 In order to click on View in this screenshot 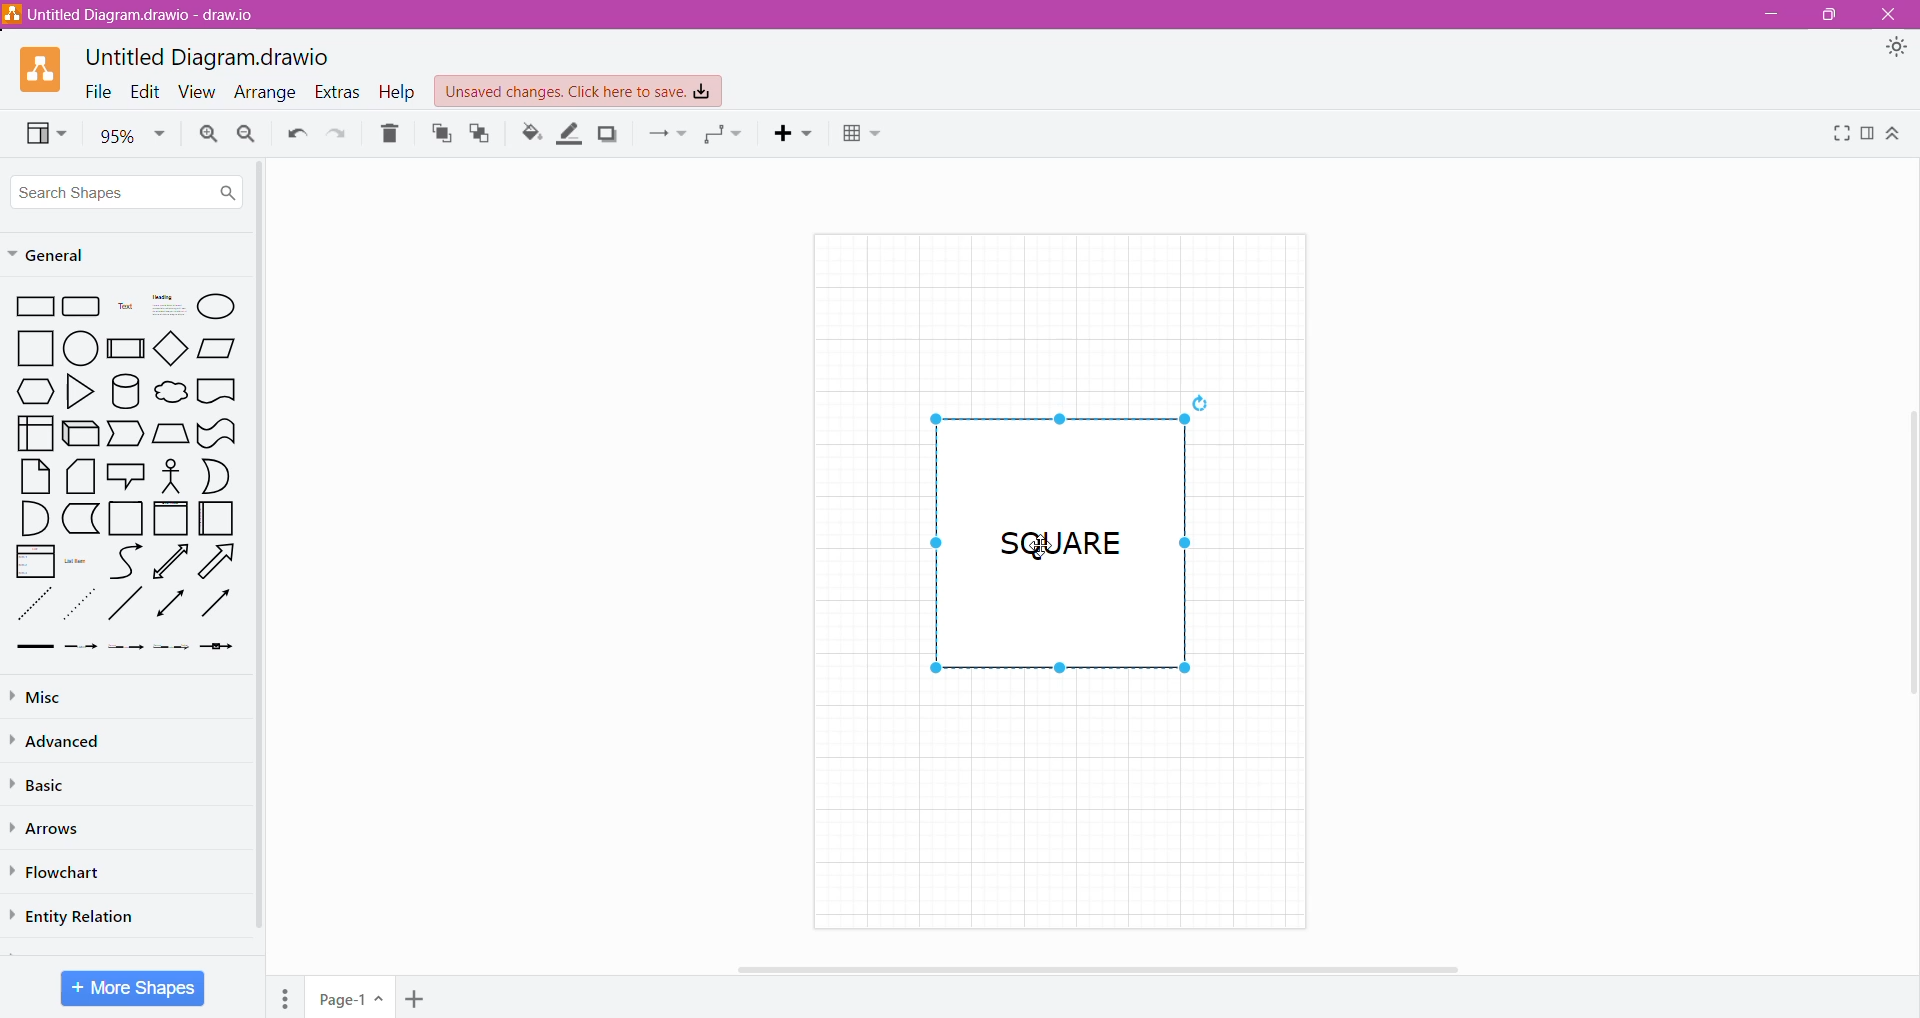, I will do `click(201, 92)`.